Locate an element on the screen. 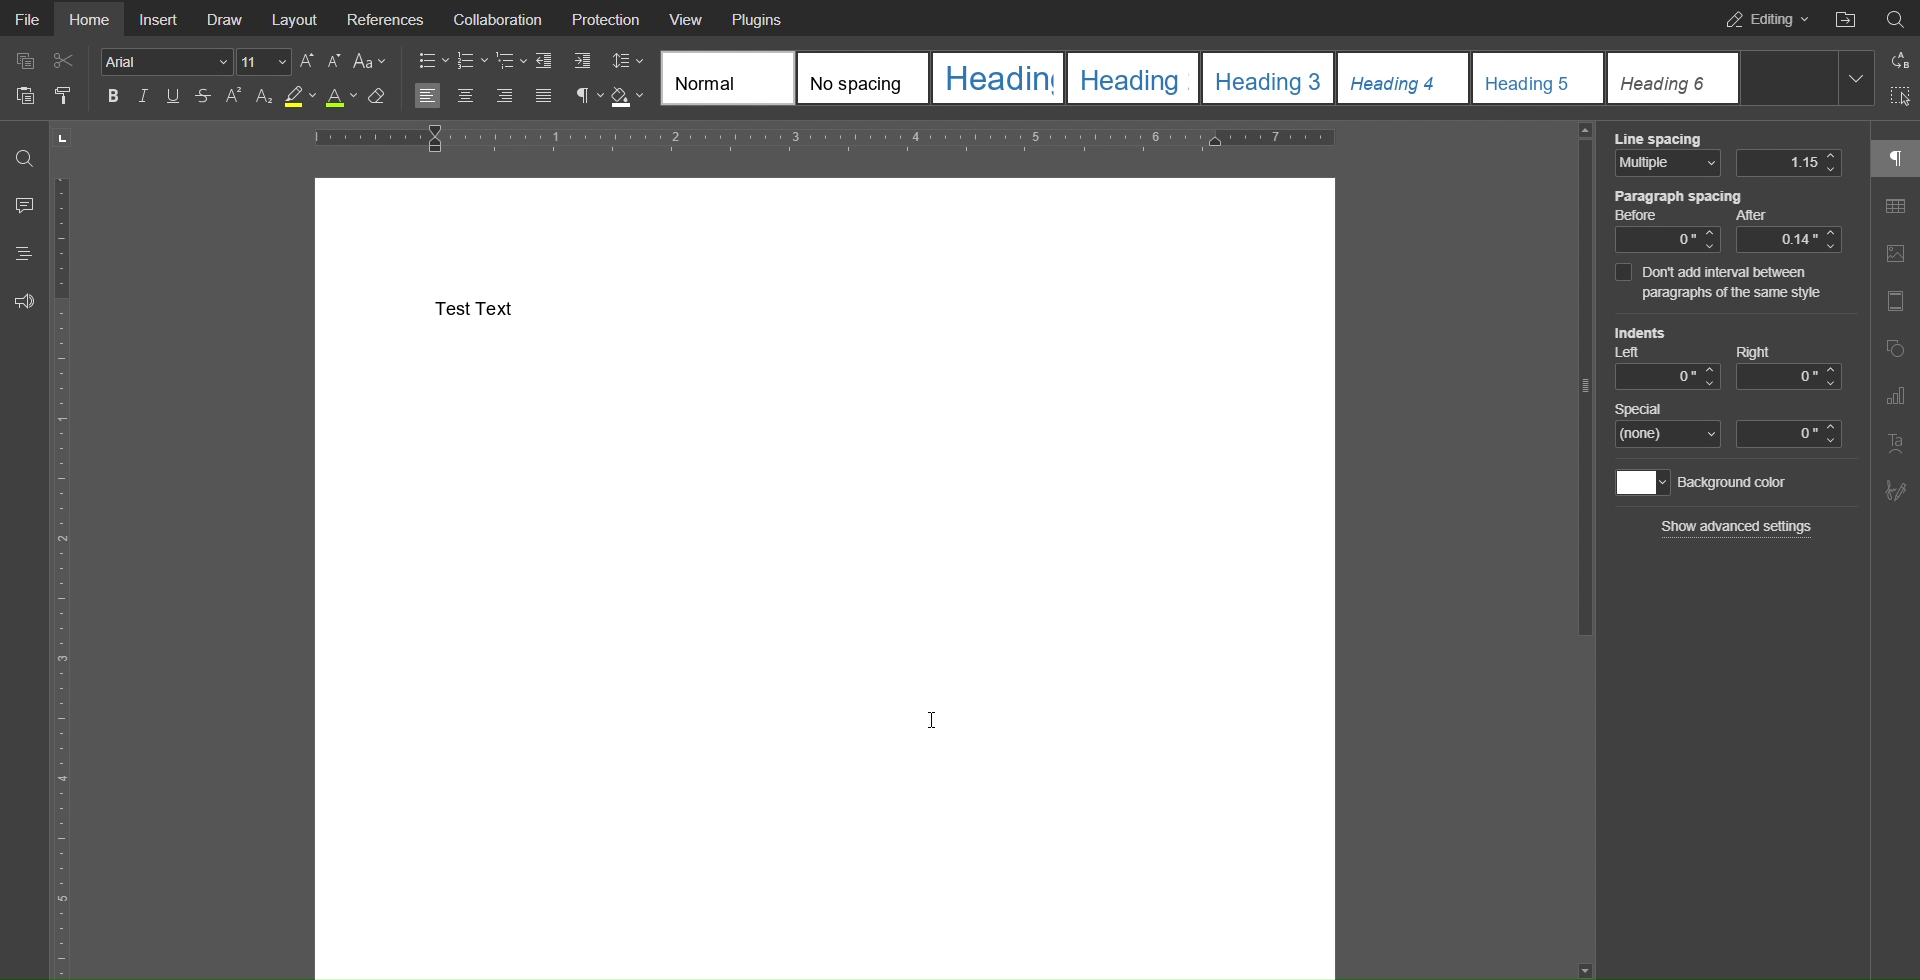 This screenshot has height=980, width=1920. Horizontal Ruler is located at coordinates (972, 142).